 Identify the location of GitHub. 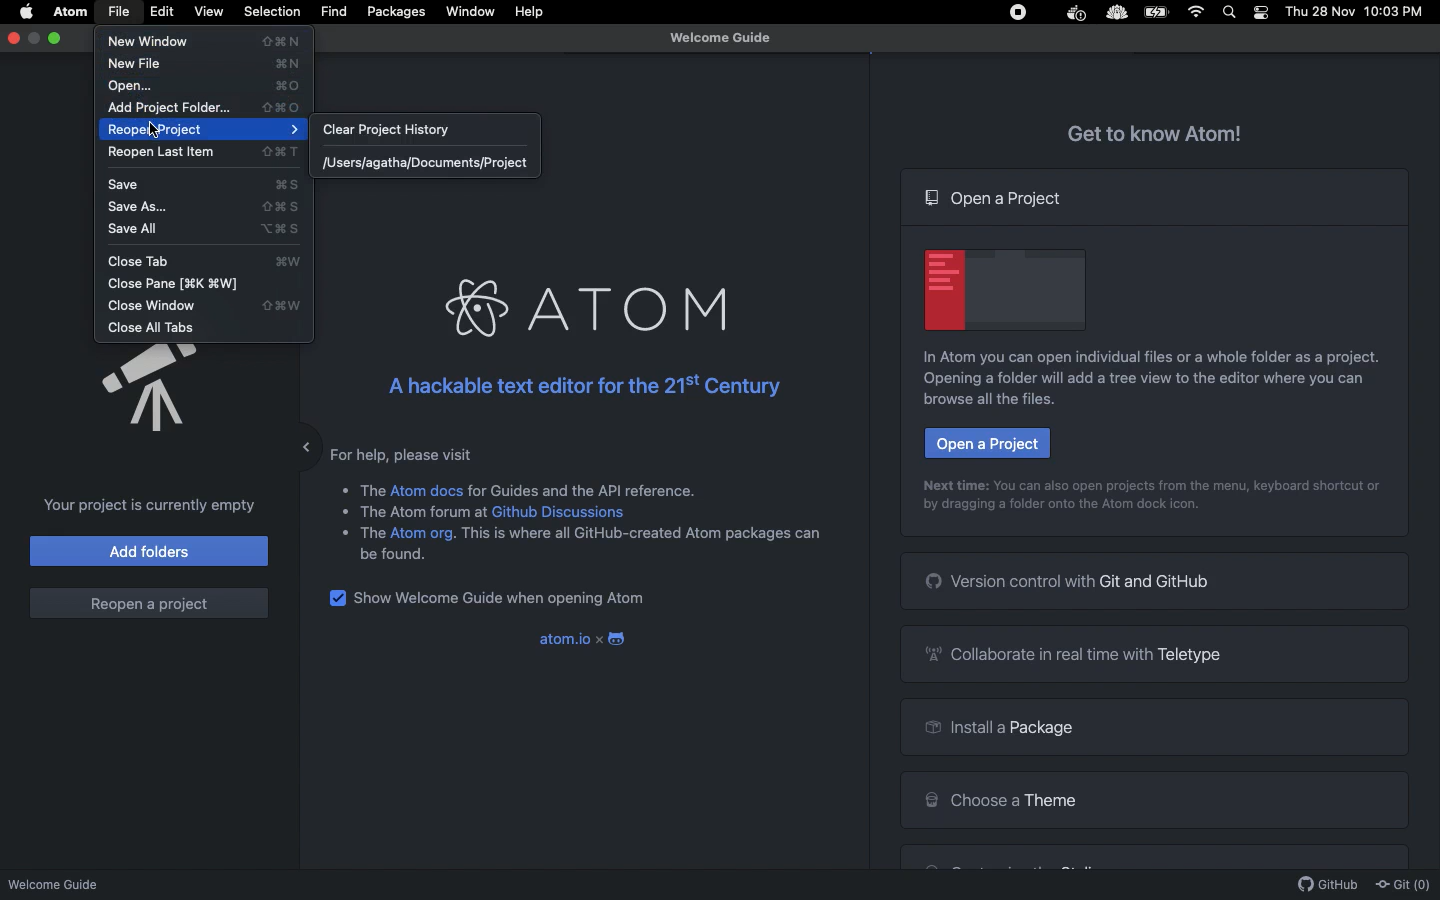
(1328, 885).